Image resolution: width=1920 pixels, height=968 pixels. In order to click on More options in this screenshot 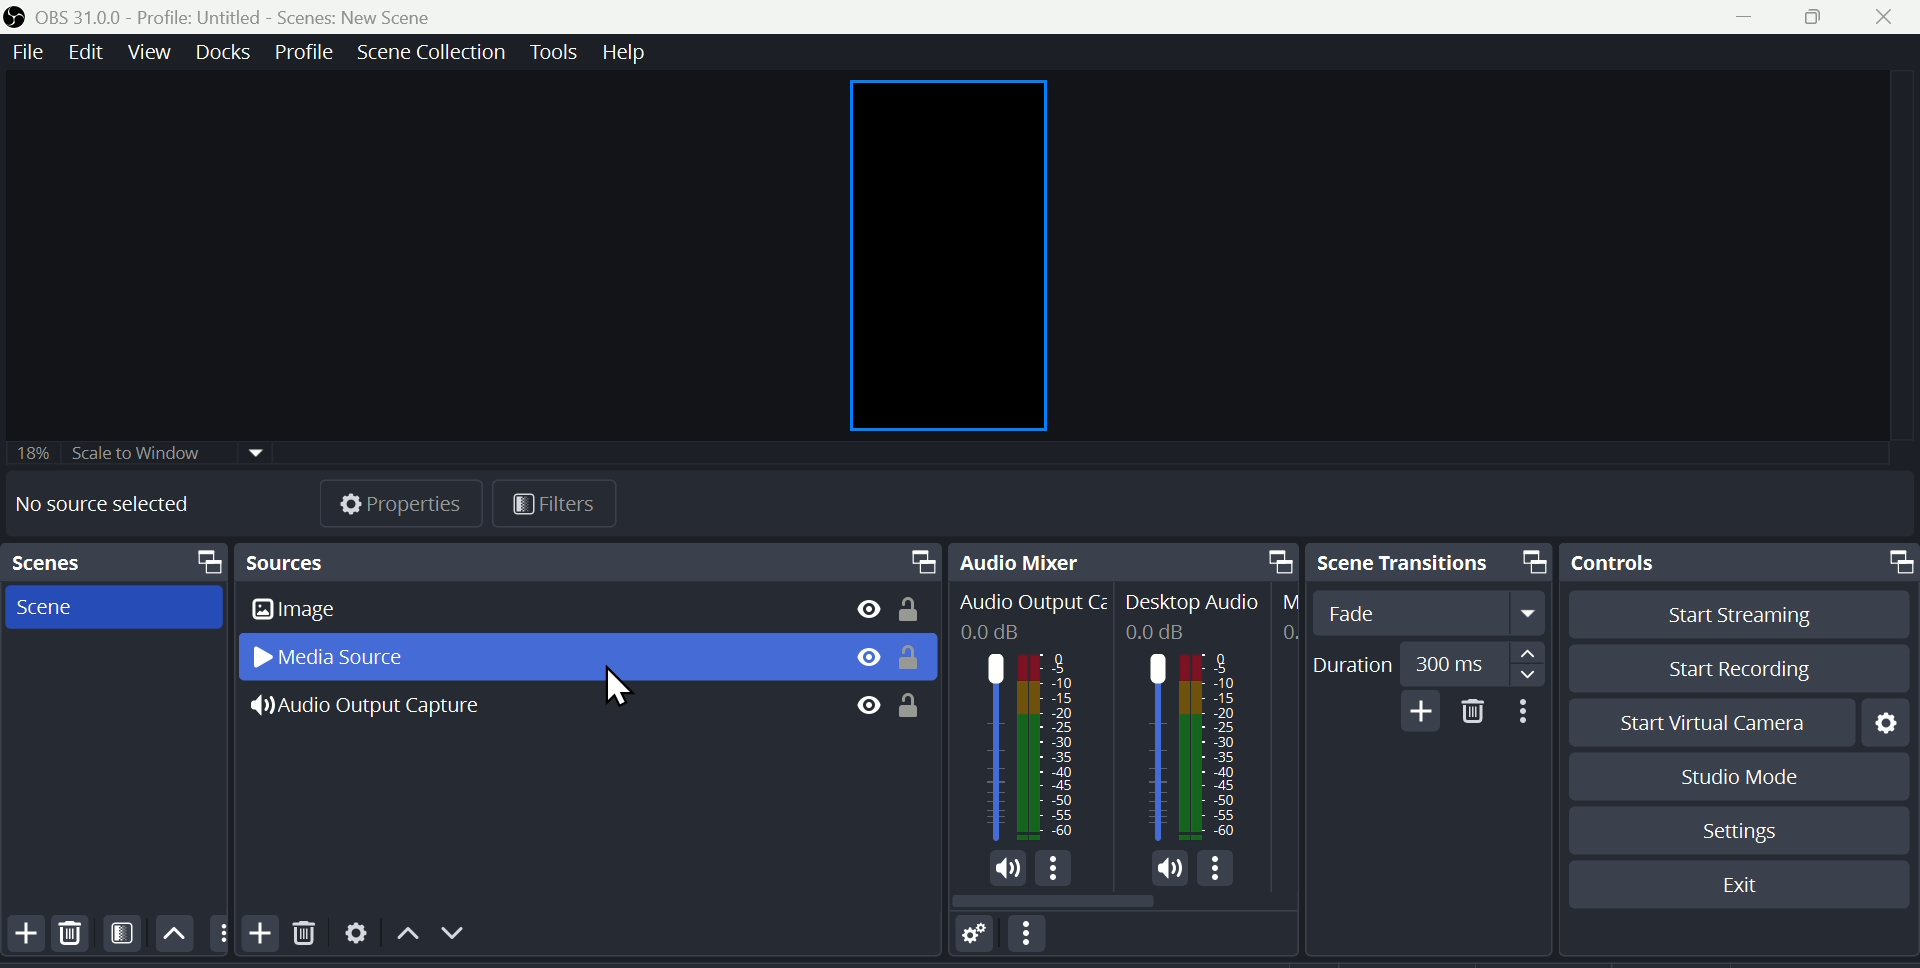, I will do `click(1033, 940)`.